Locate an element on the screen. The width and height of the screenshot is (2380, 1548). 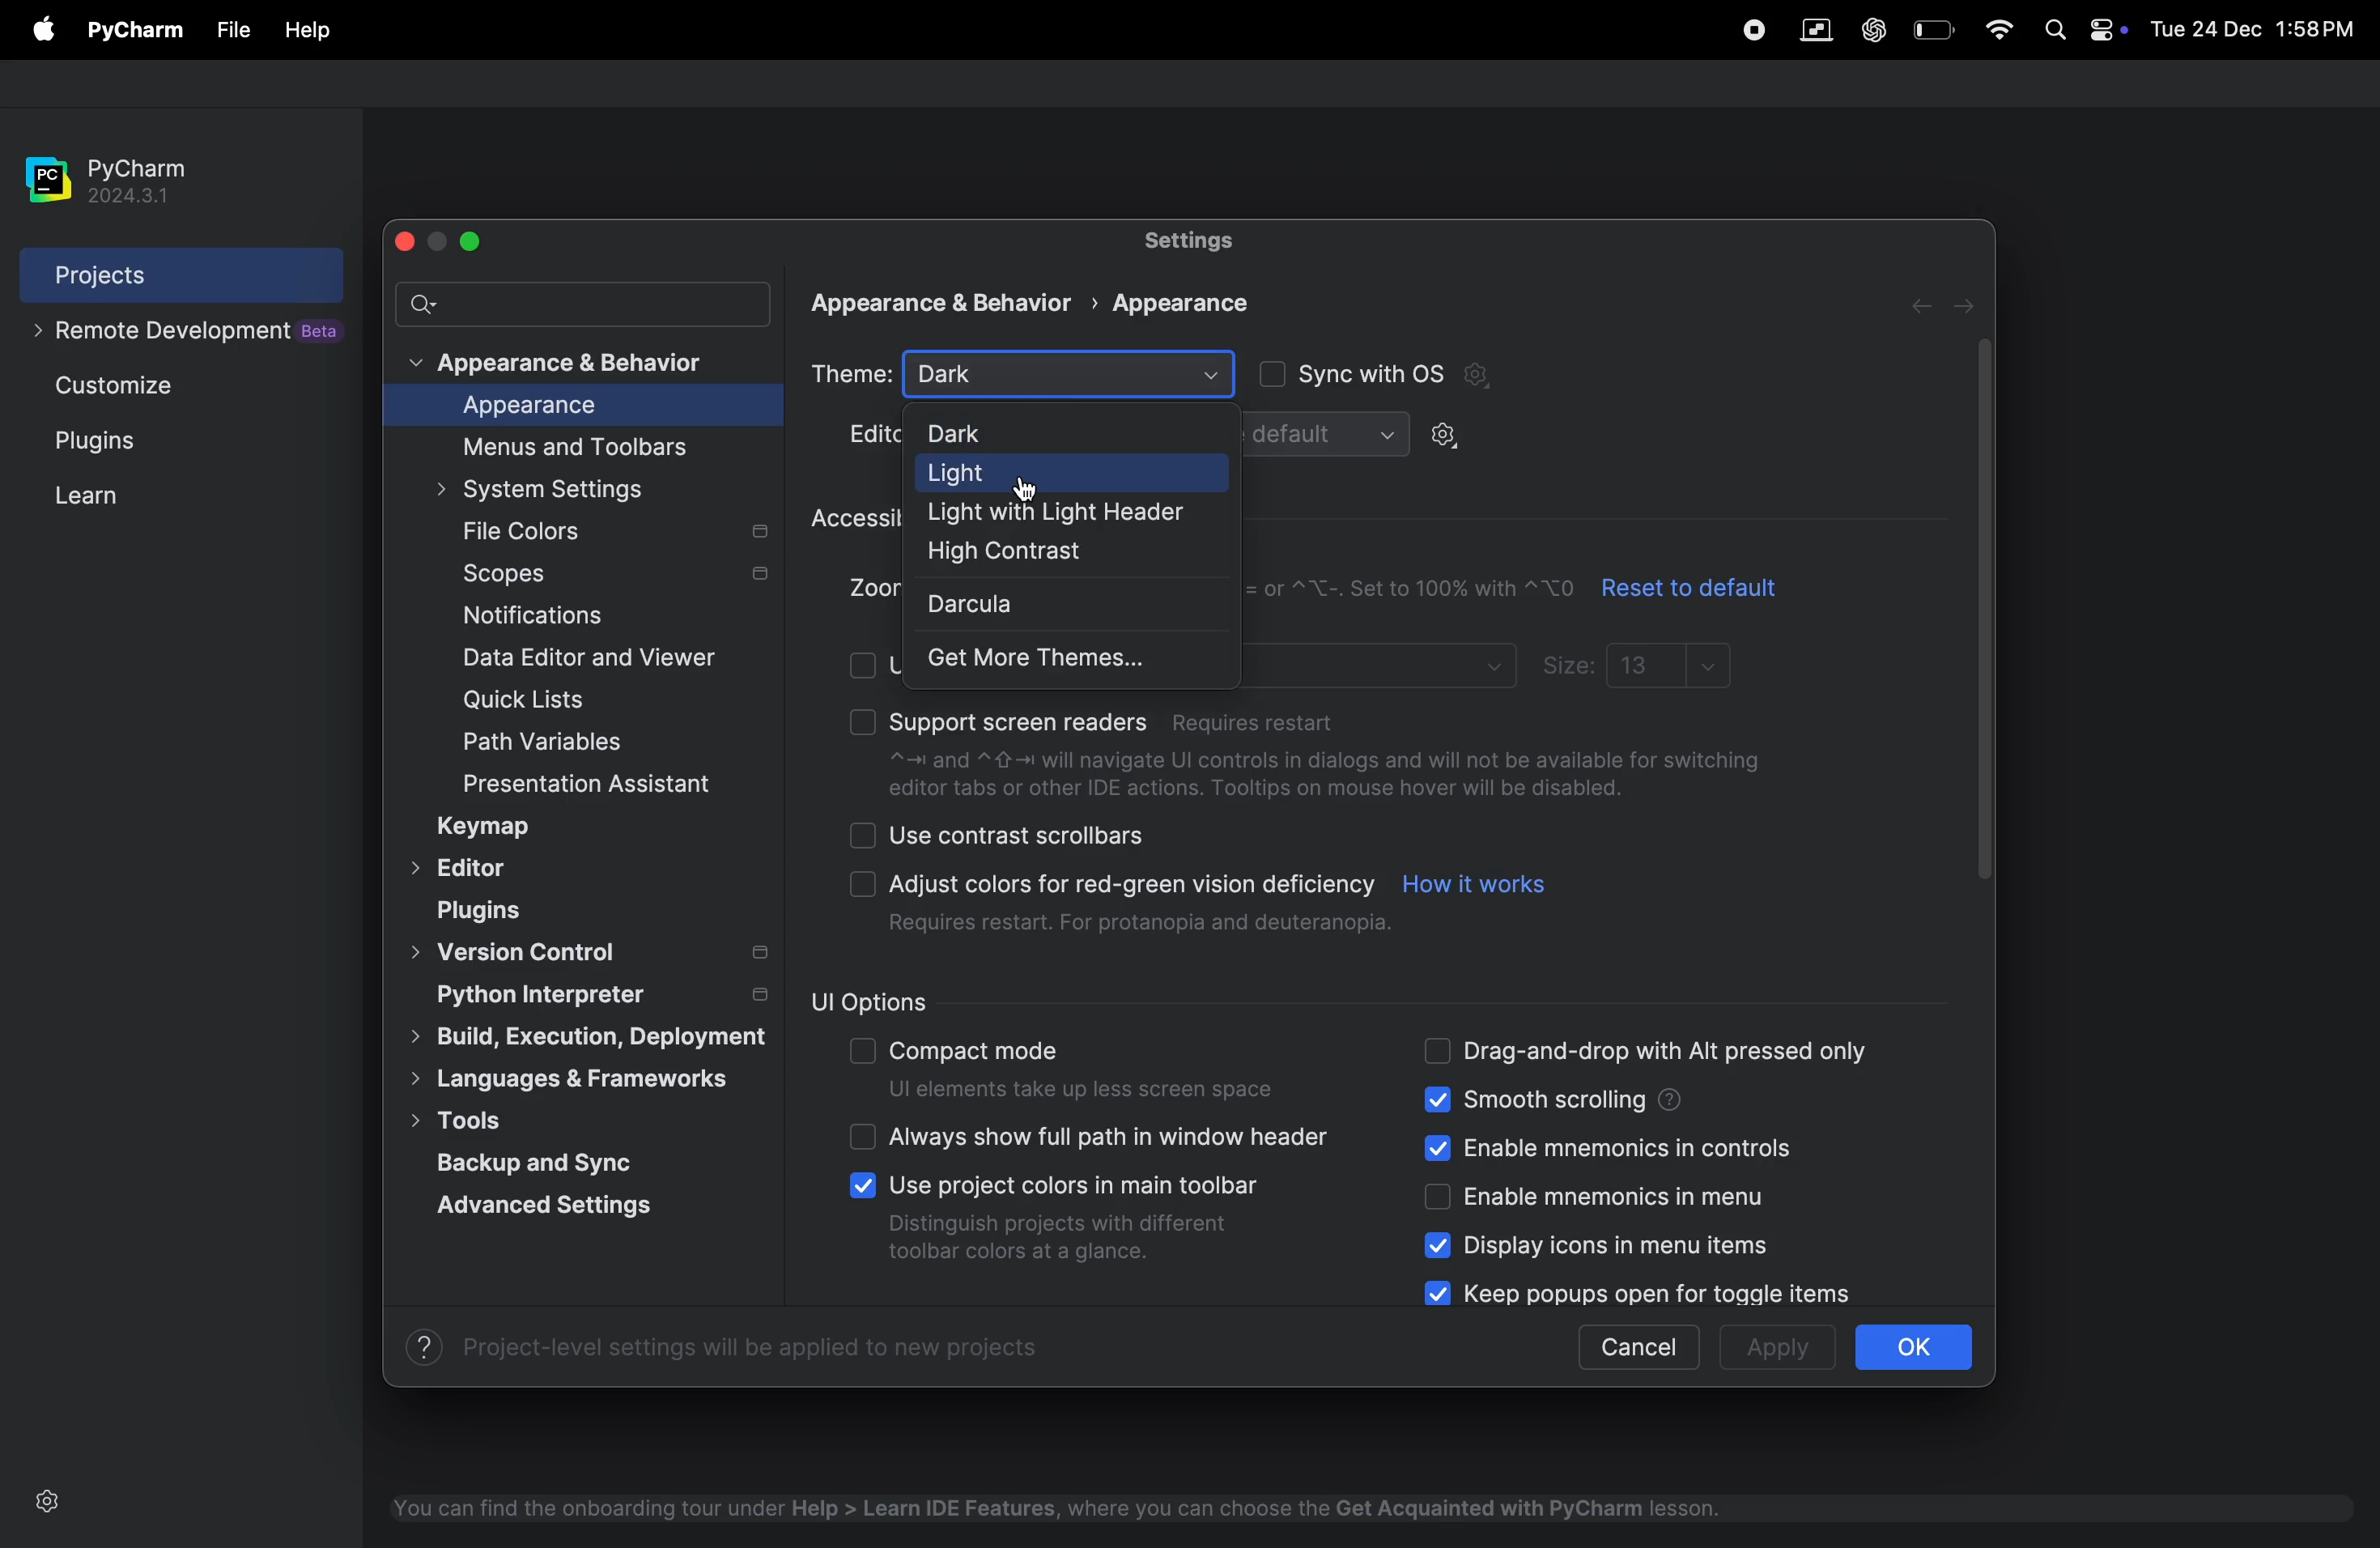
file colors is located at coordinates (607, 533).